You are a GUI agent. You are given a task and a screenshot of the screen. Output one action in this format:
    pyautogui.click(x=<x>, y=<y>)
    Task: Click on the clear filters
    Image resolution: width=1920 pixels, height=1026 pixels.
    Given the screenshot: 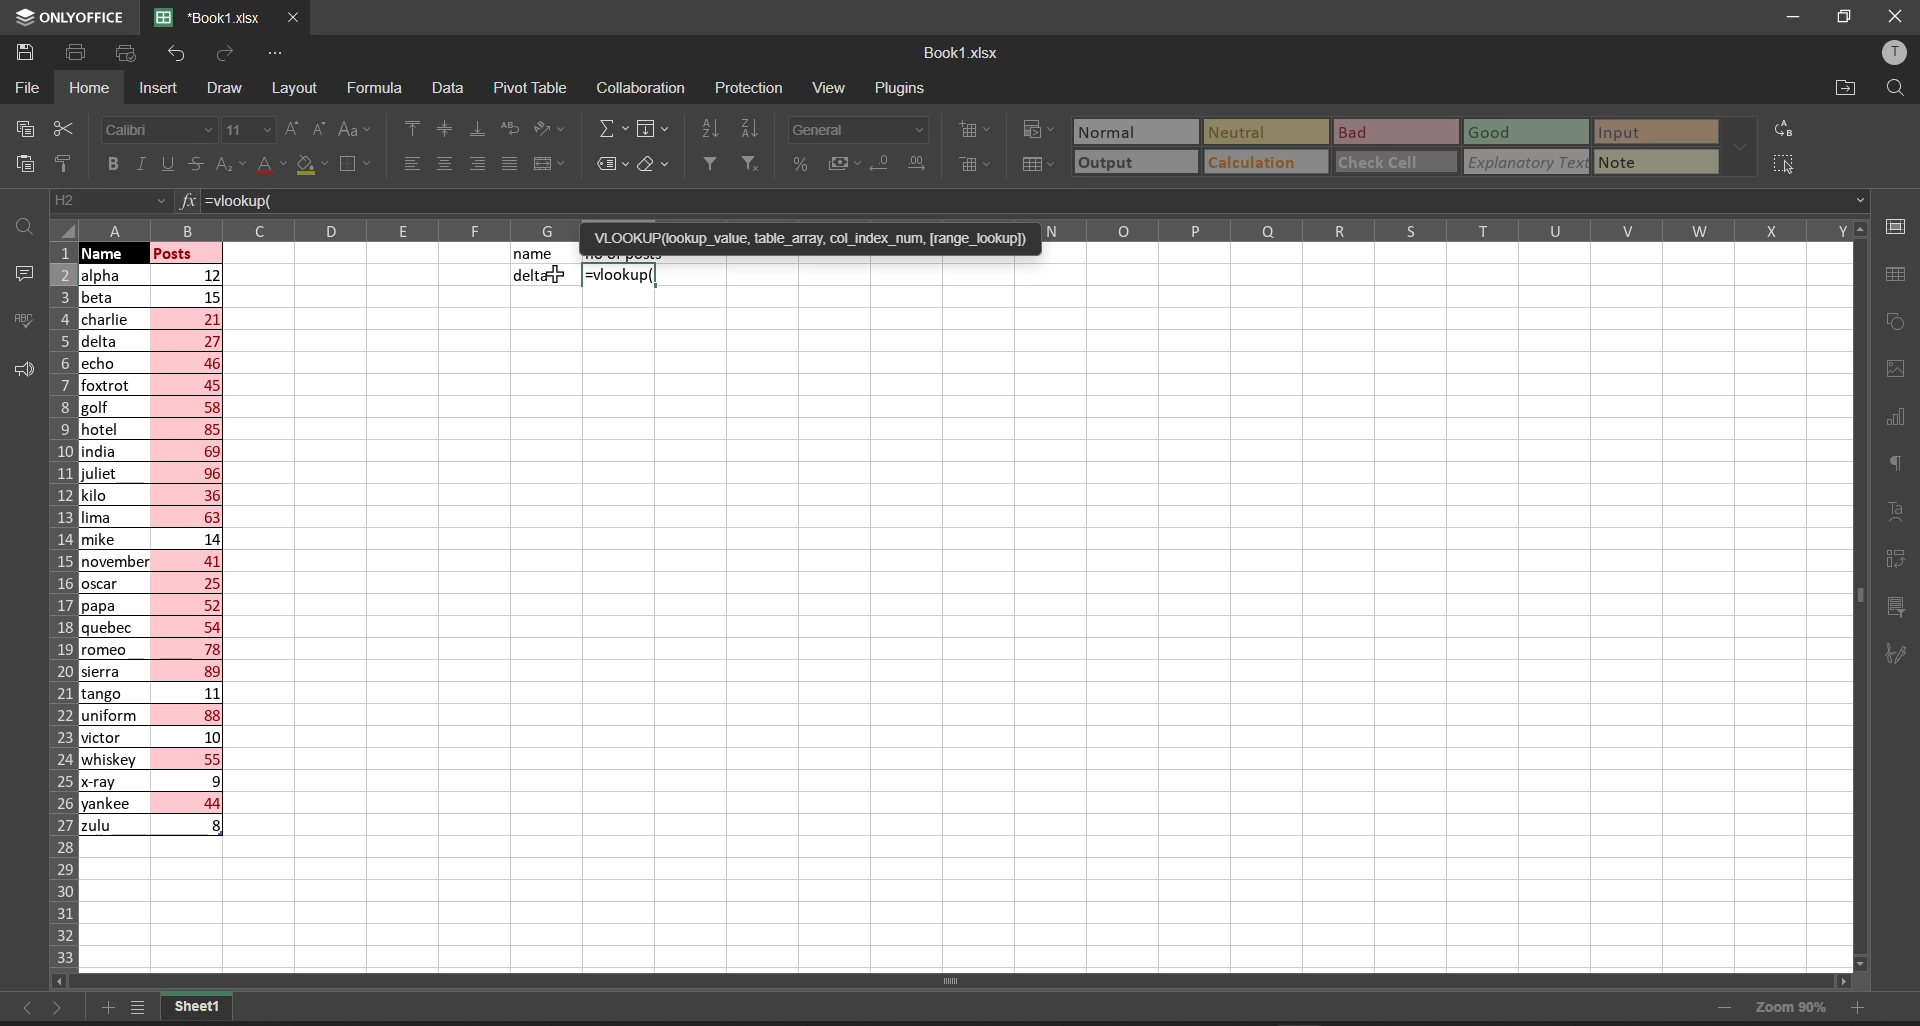 What is the action you would take?
    pyautogui.click(x=750, y=162)
    